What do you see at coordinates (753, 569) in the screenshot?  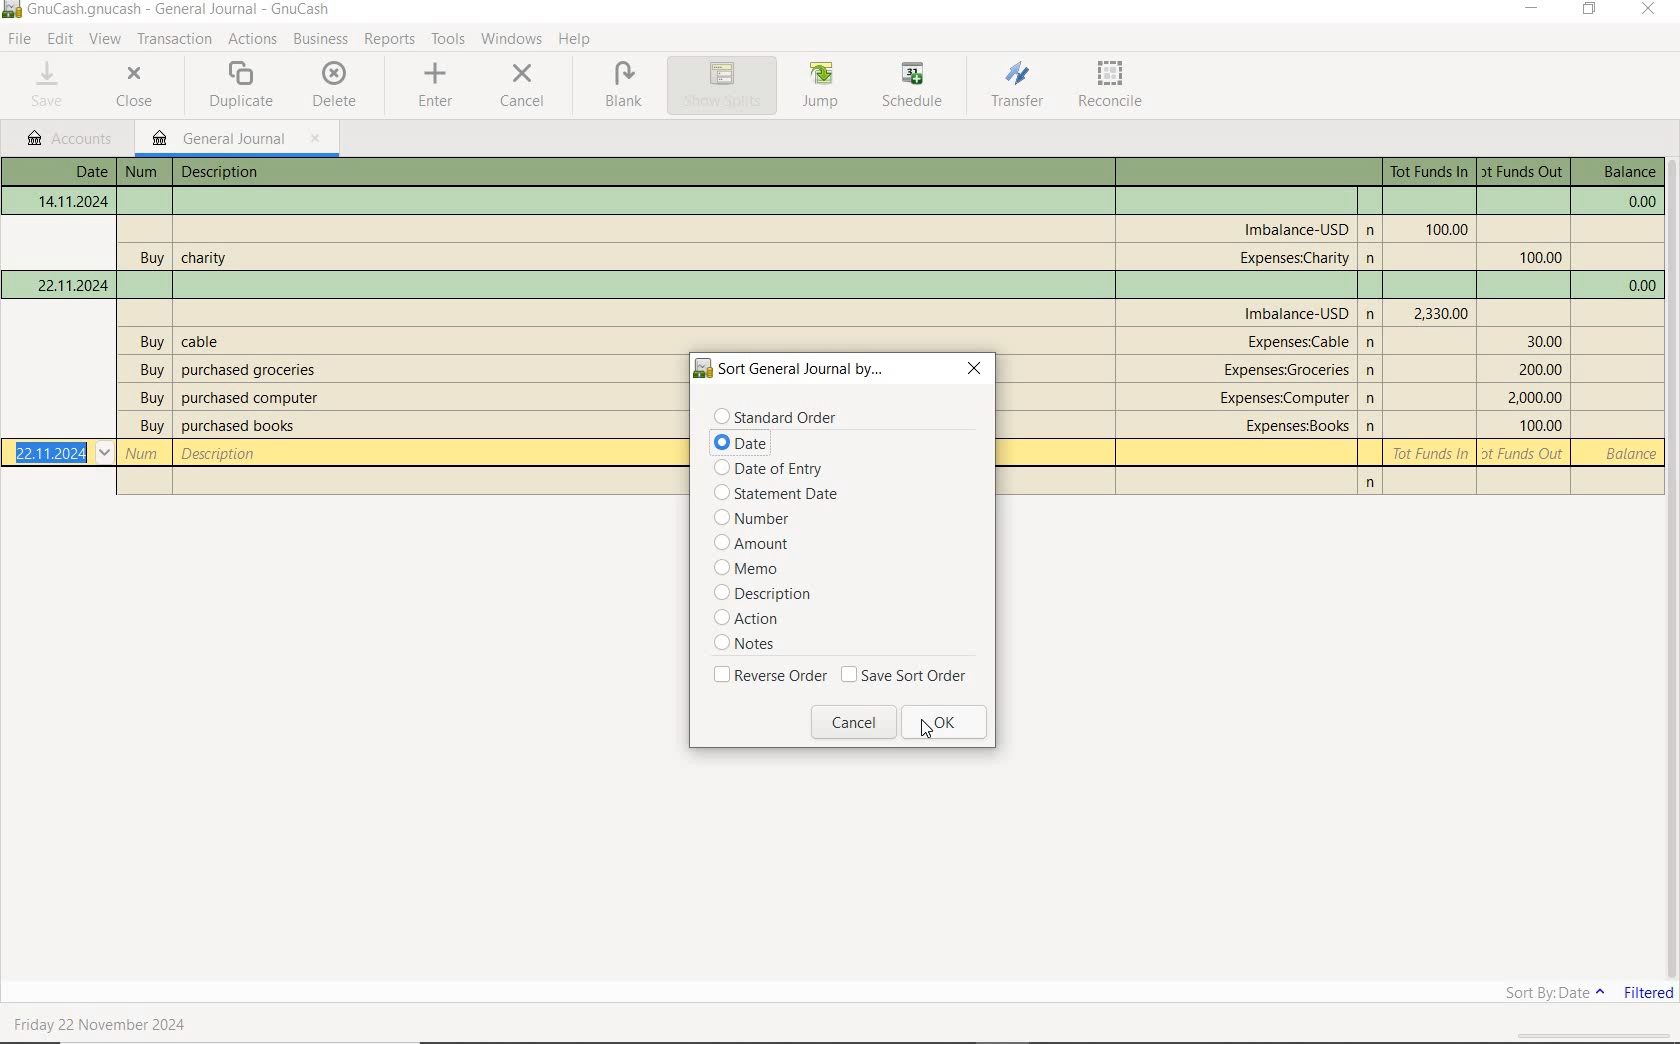 I see `memo` at bounding box center [753, 569].